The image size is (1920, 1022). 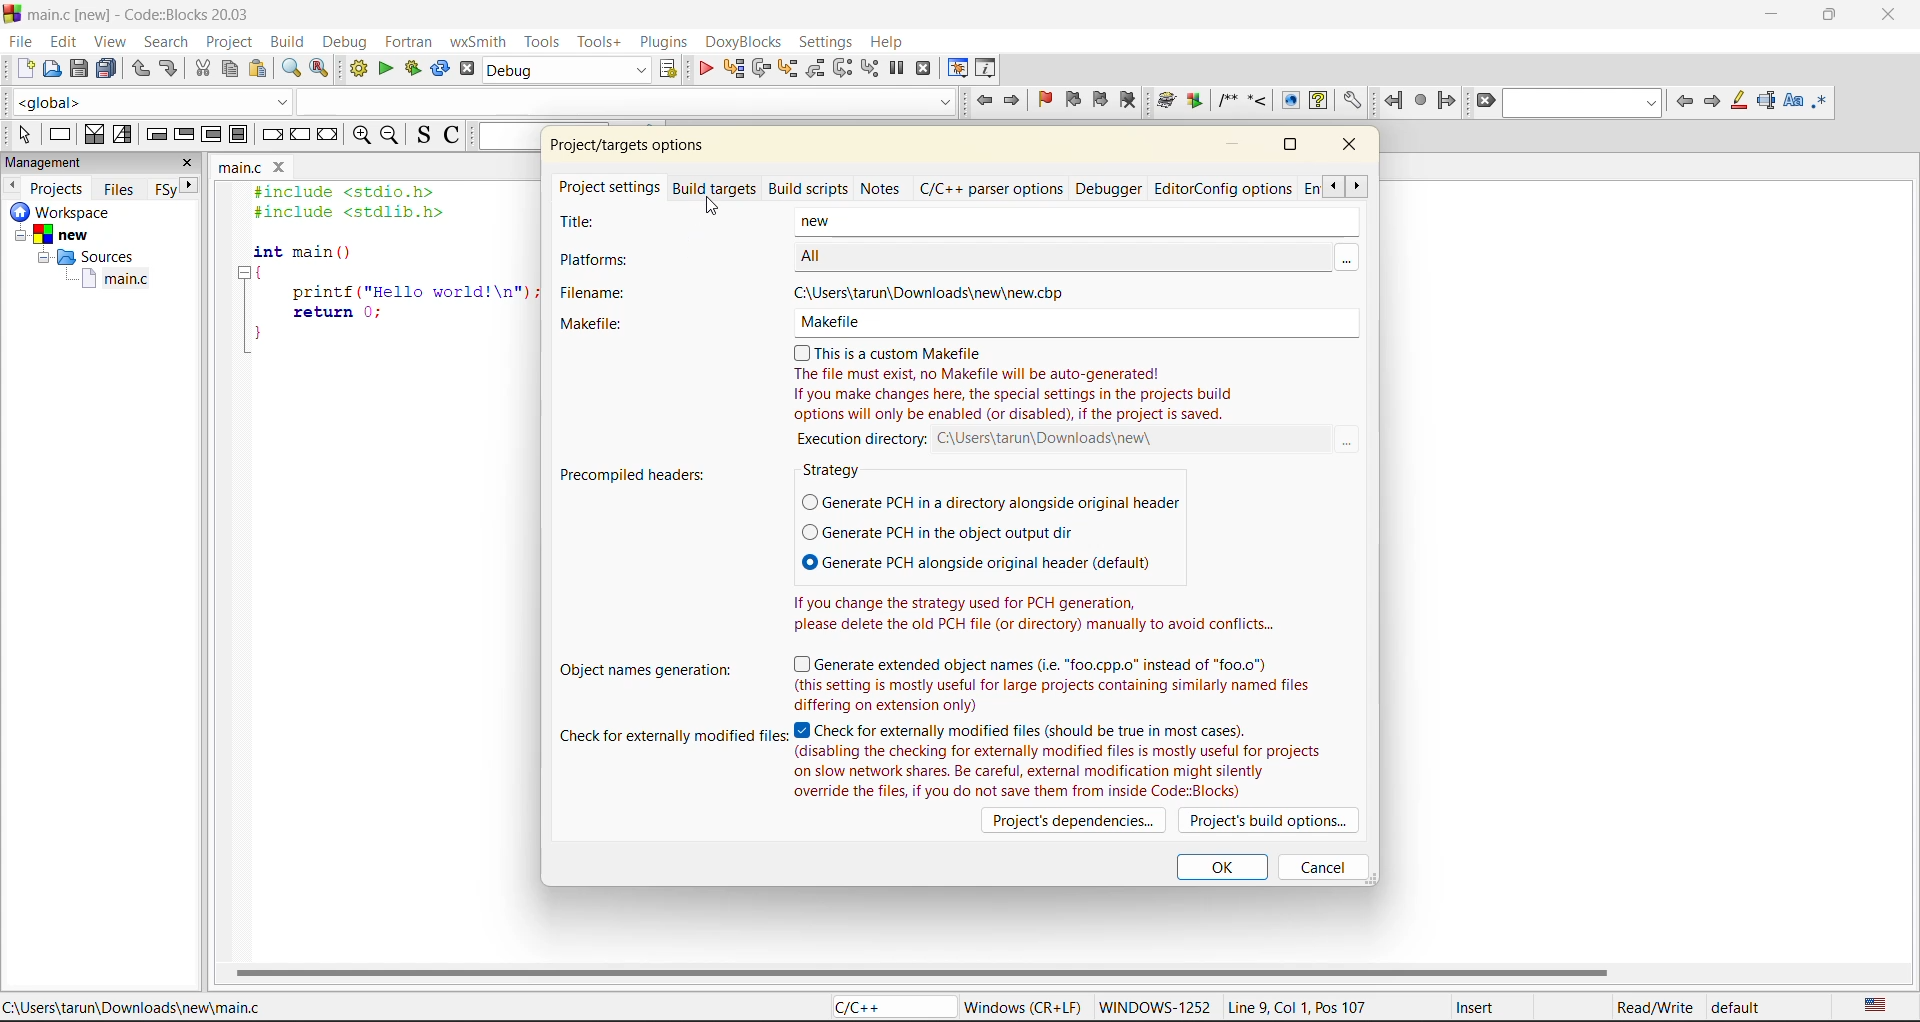 I want to click on #include <stdio.h>

#include <stdlib.h>

int main ()

{
printf ("Hello world!\n");
return 0;

}, so click(x=384, y=276).